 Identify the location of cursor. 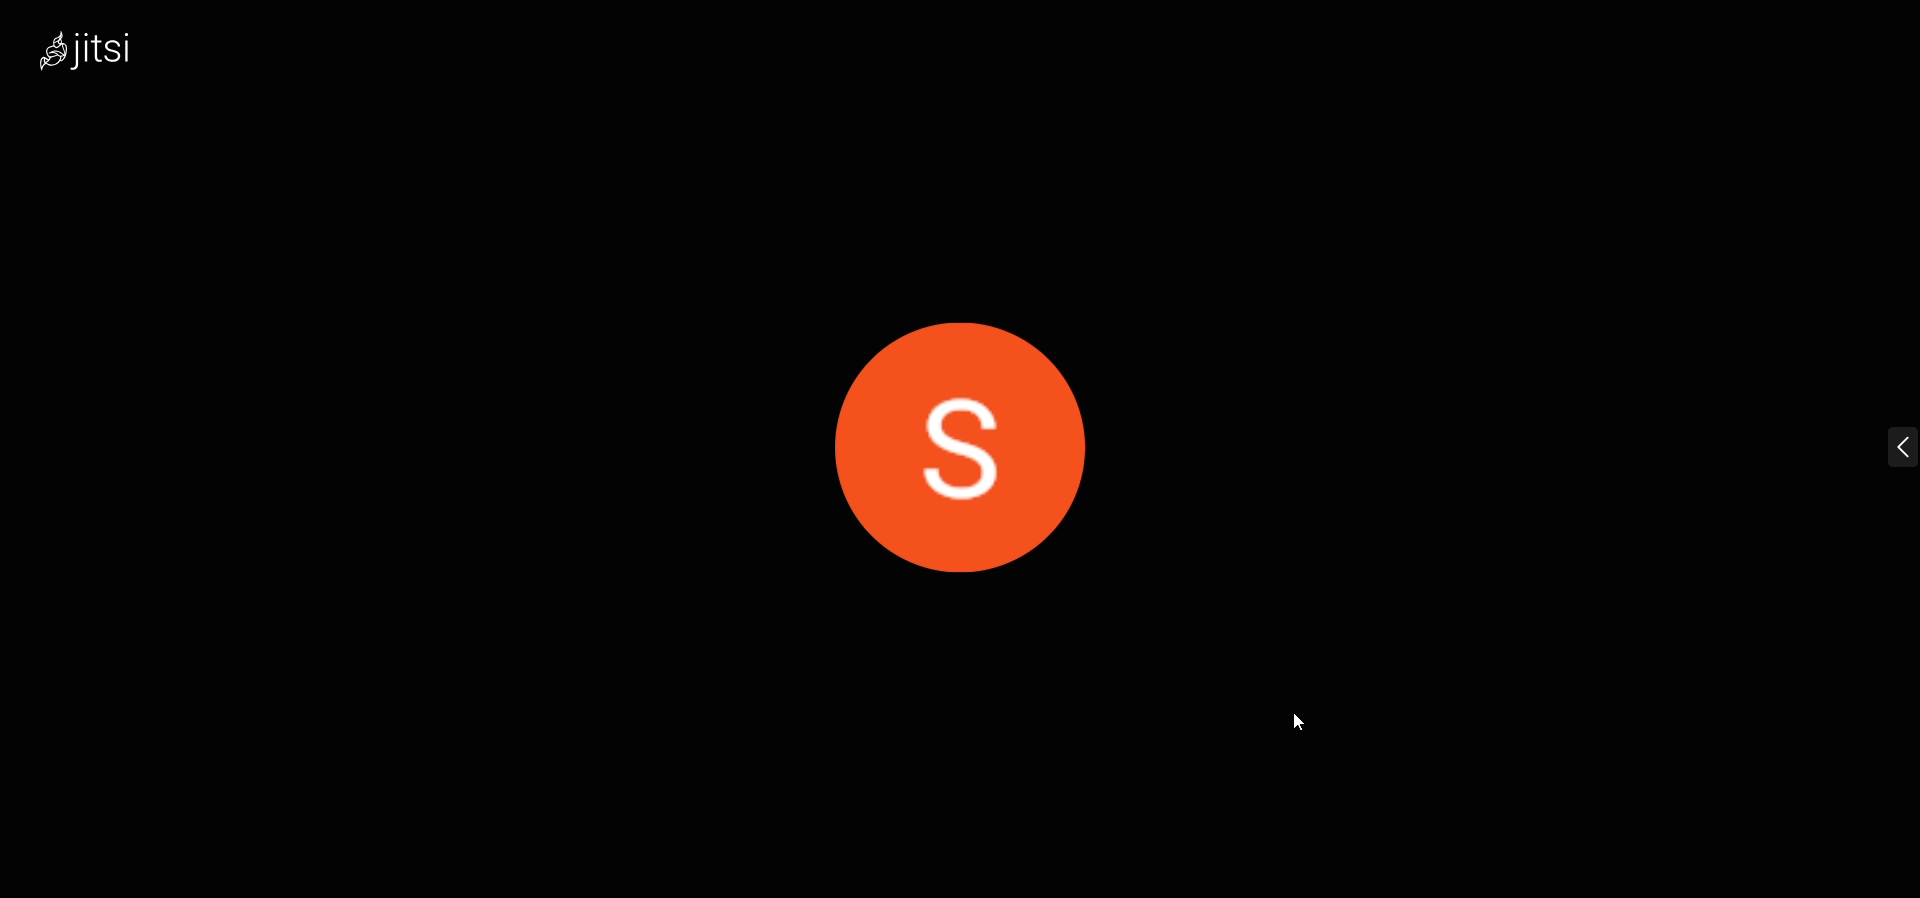
(1304, 718).